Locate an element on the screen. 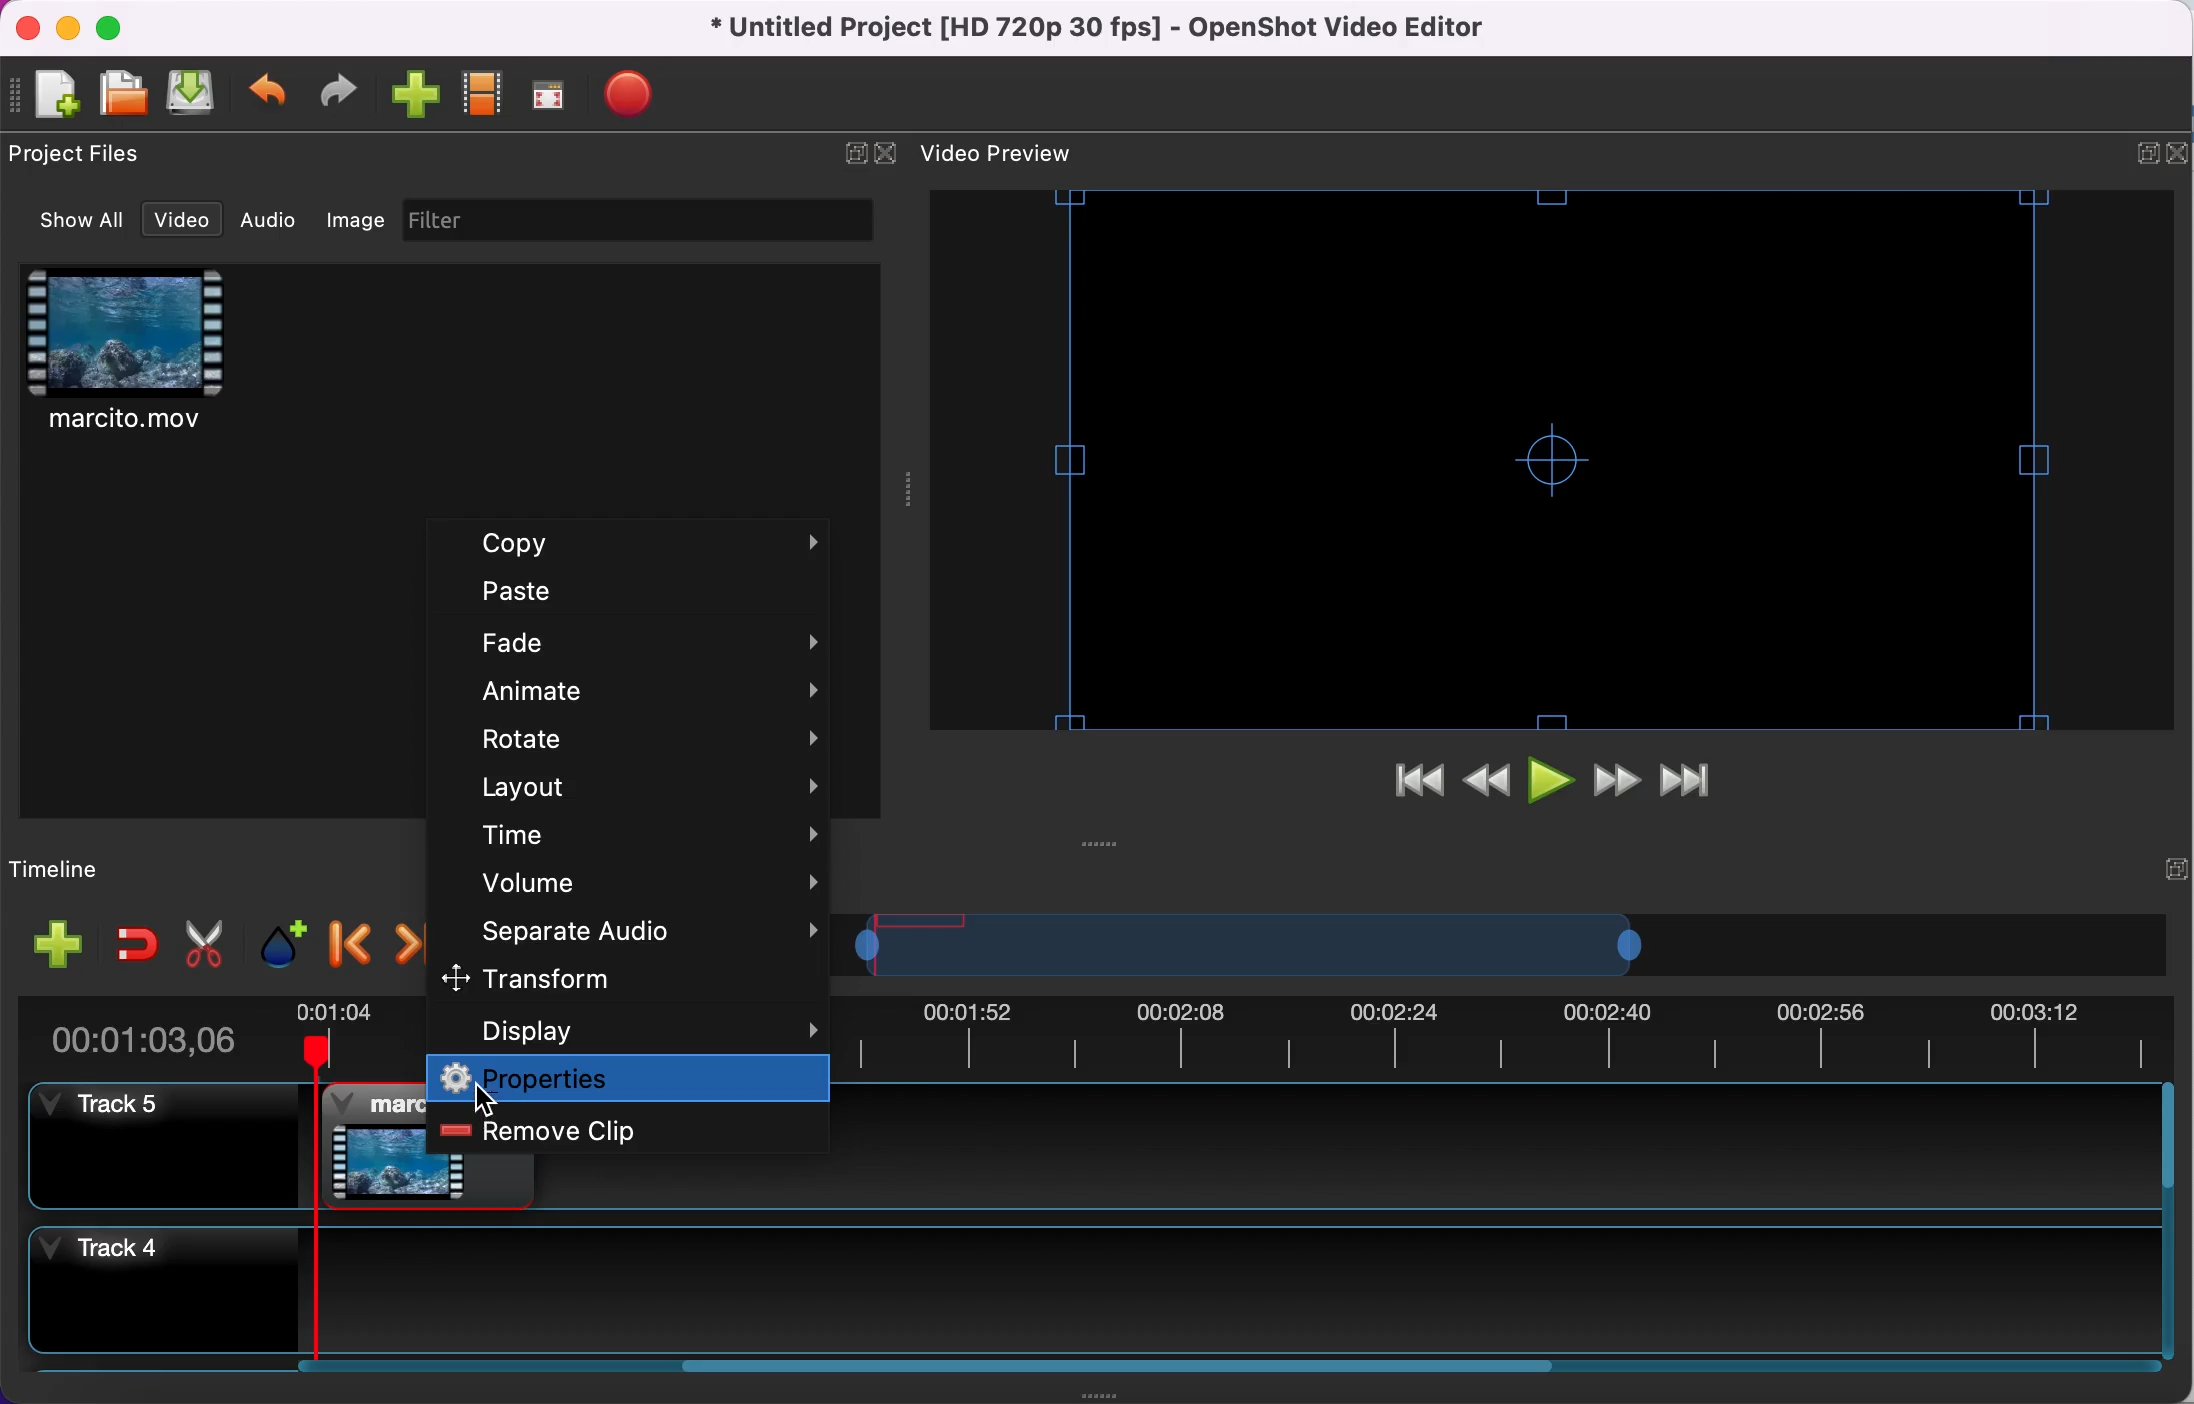 The width and height of the screenshot is (2194, 1404). close is located at coordinates (2179, 153).